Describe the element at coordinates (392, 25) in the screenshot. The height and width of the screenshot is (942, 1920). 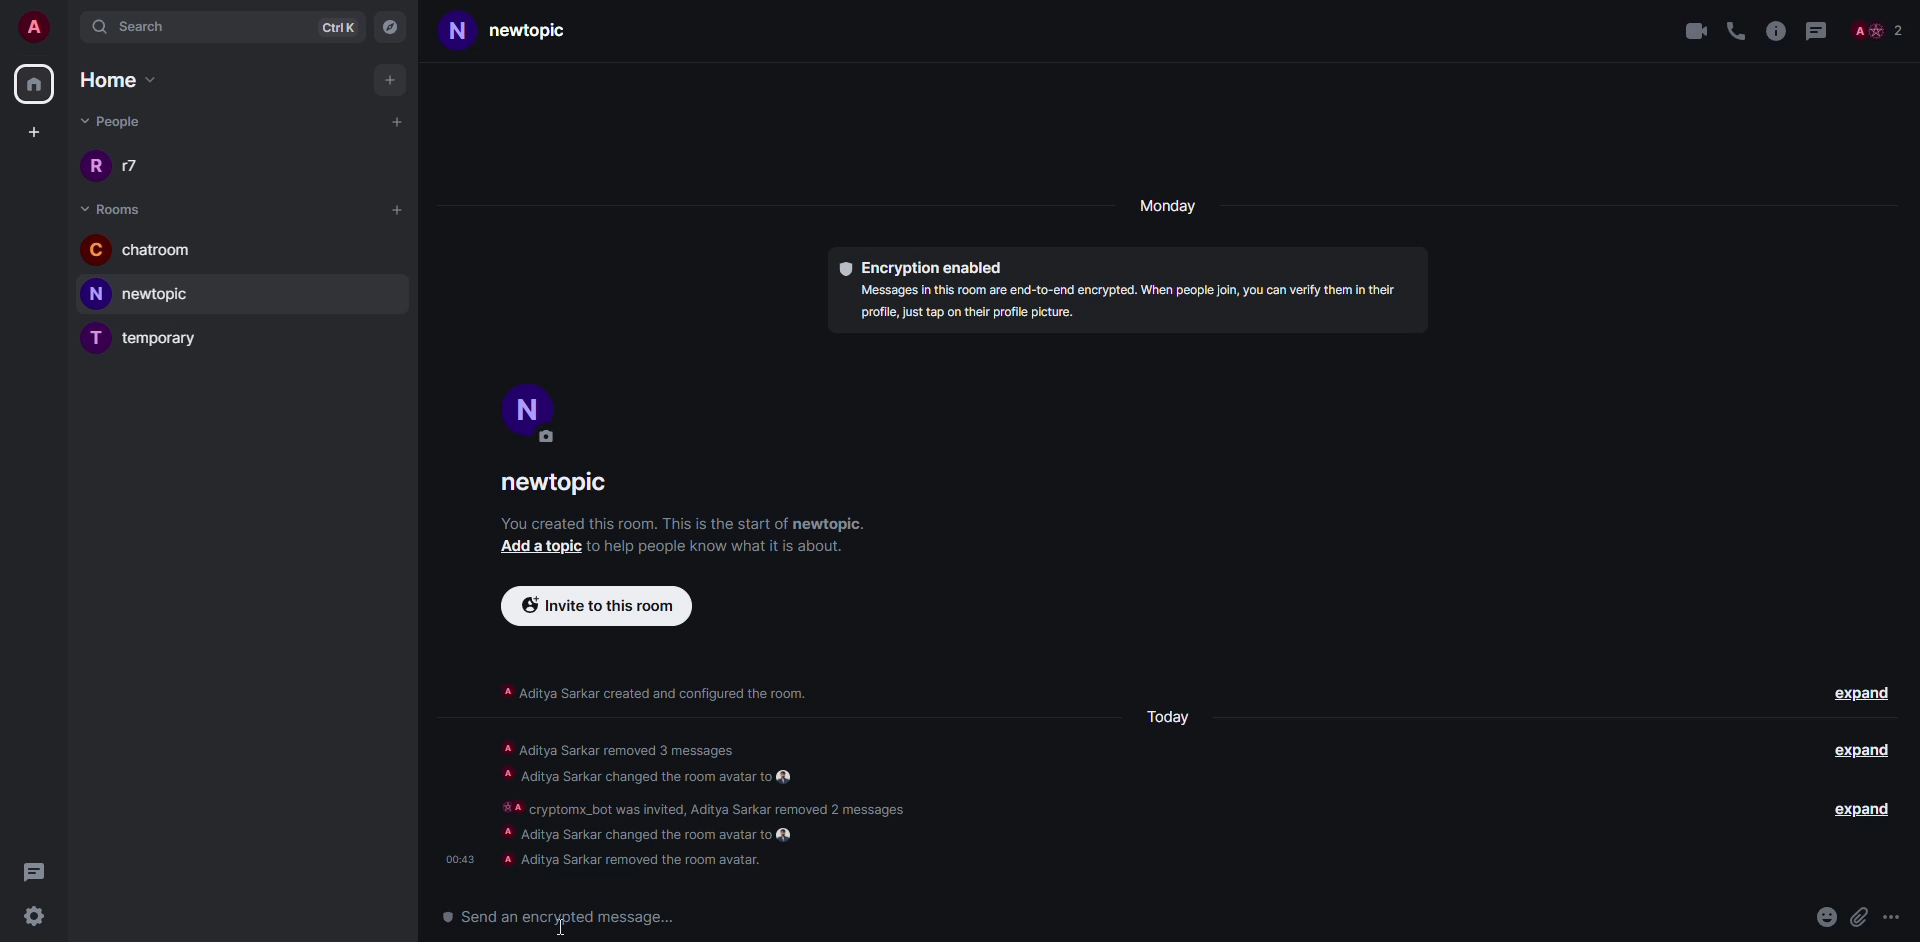
I see `navigator` at that location.